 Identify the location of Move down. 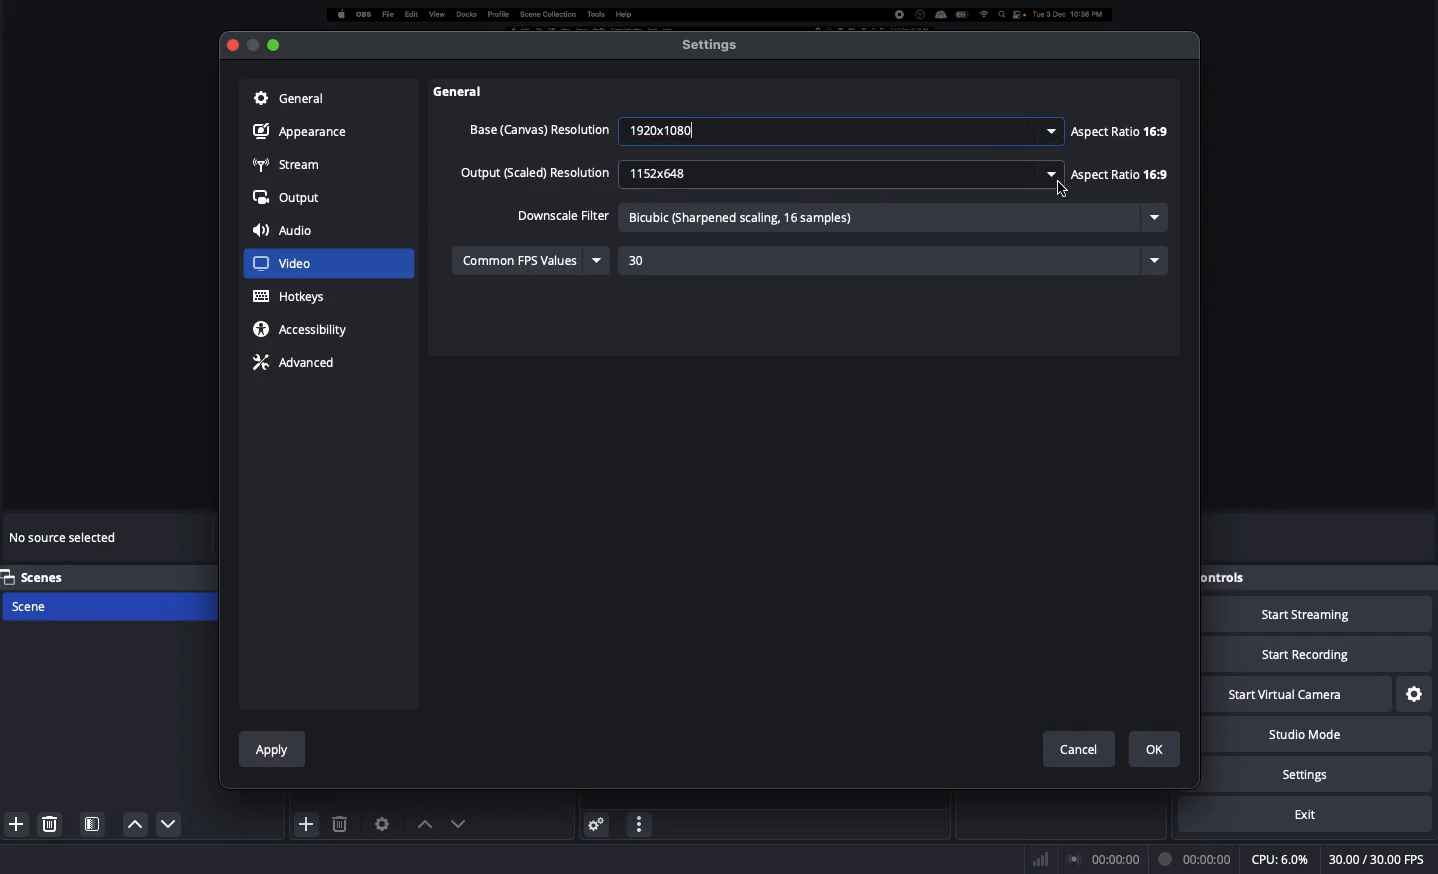
(456, 823).